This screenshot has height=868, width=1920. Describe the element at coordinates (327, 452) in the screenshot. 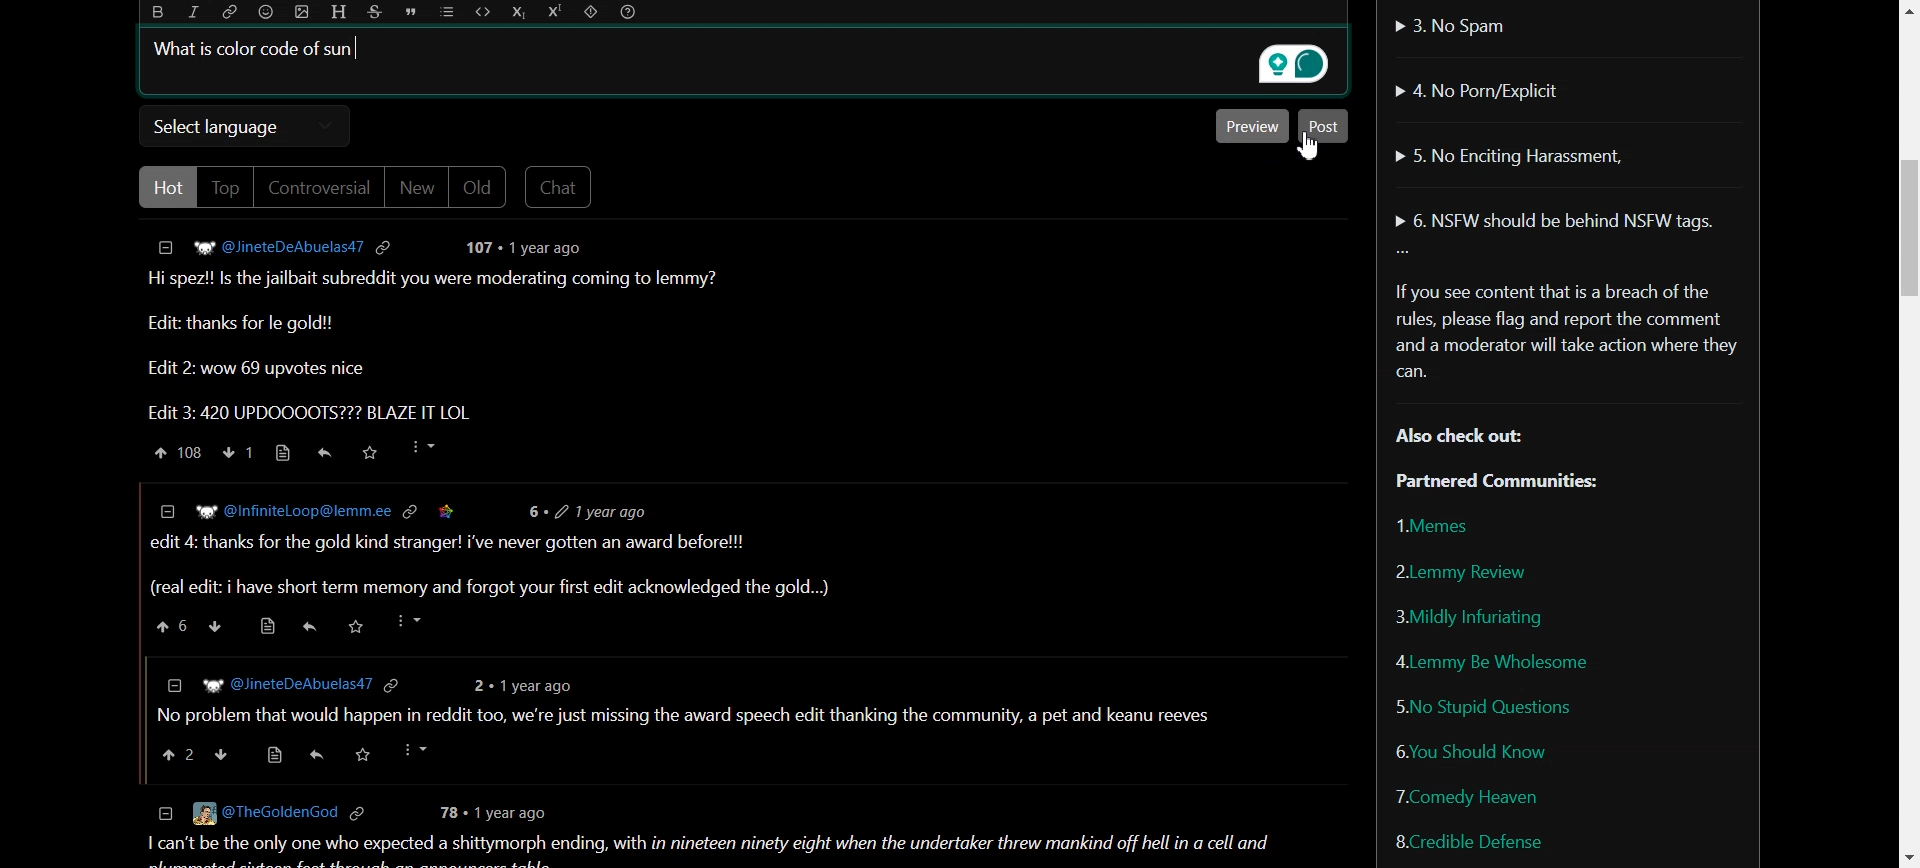

I see `Reply` at that location.